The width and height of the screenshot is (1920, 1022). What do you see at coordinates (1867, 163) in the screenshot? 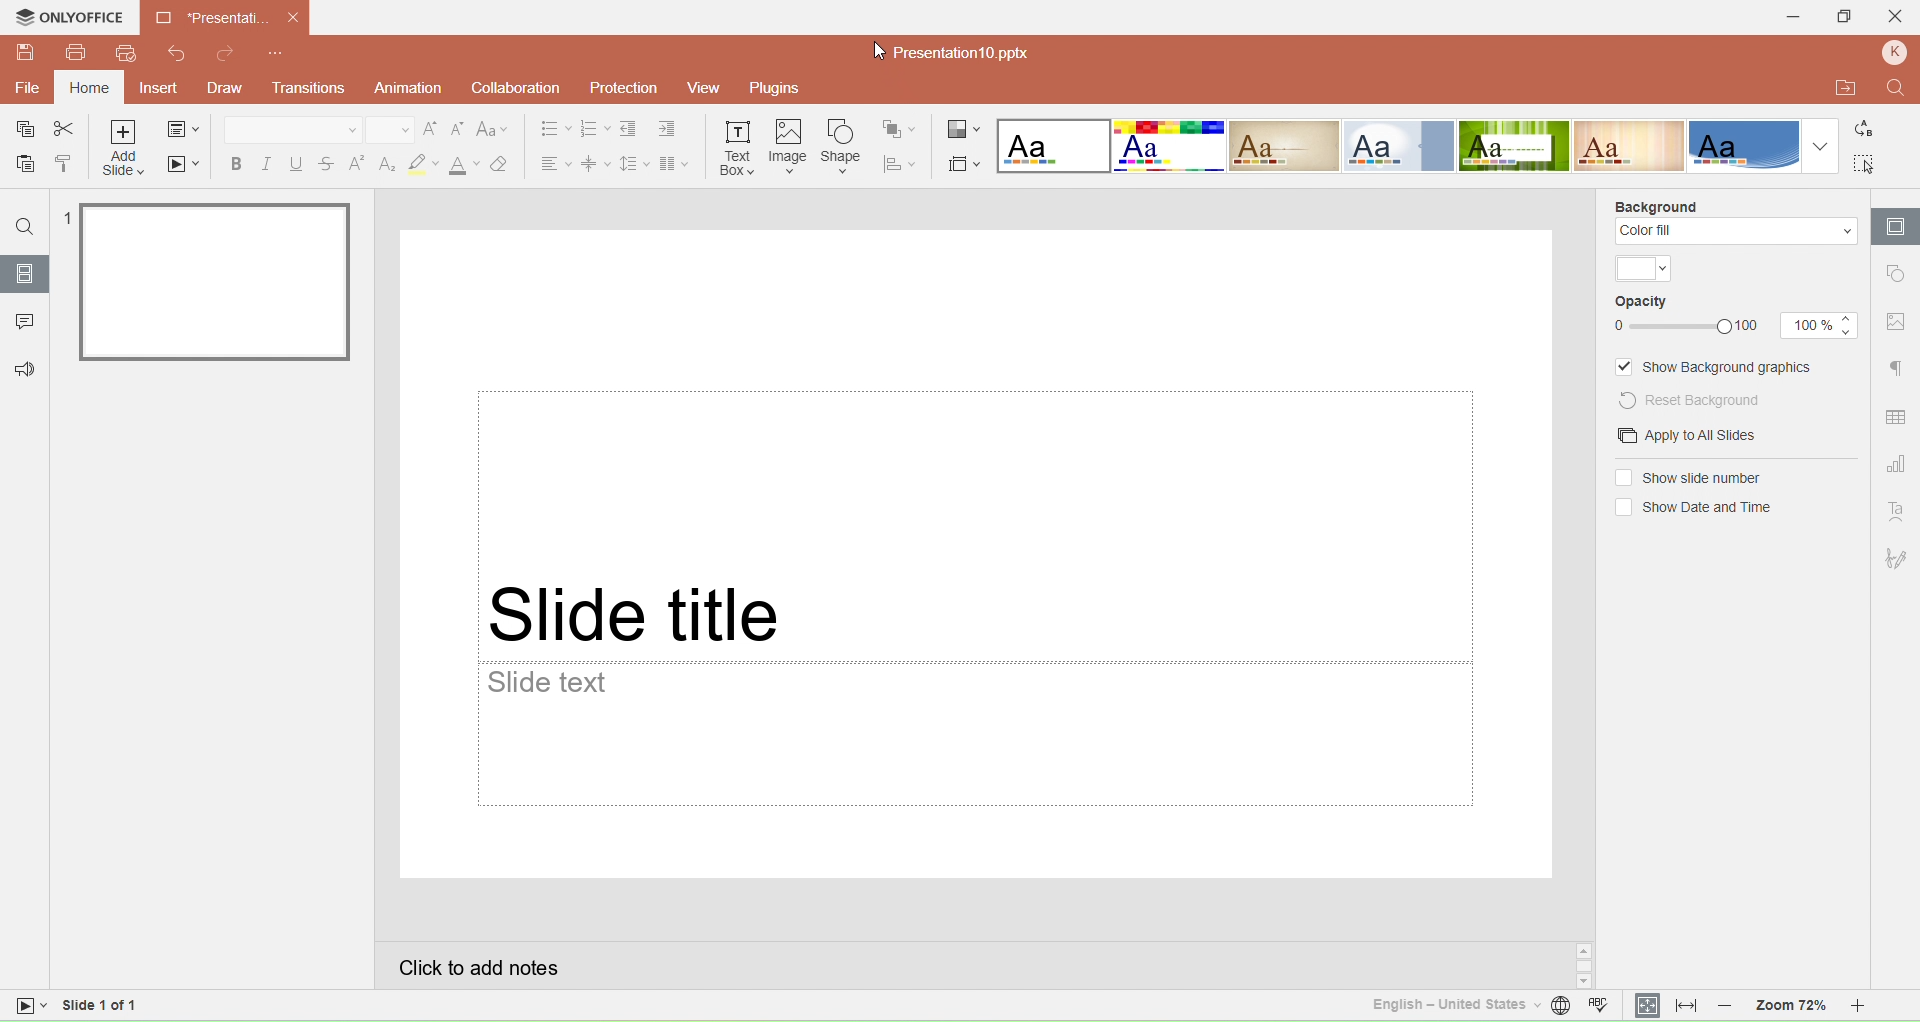
I see `Select all` at bounding box center [1867, 163].